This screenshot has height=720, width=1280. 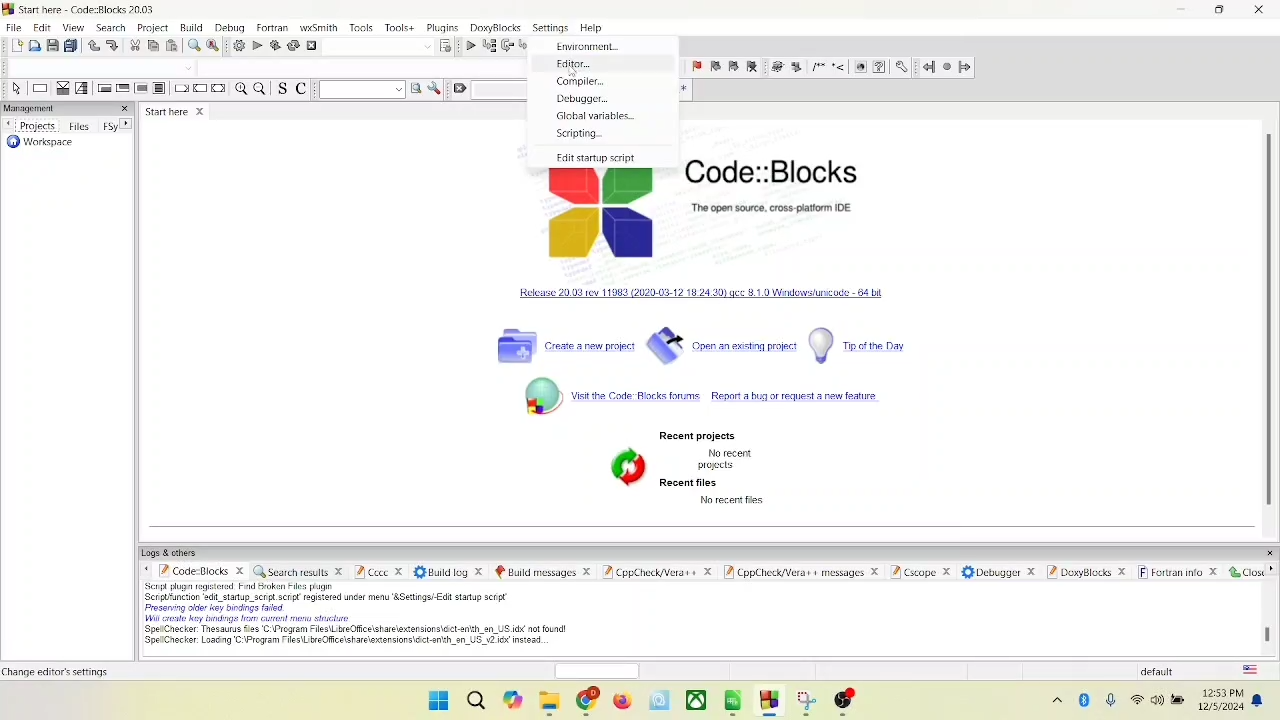 What do you see at coordinates (524, 46) in the screenshot?
I see `step into` at bounding box center [524, 46].